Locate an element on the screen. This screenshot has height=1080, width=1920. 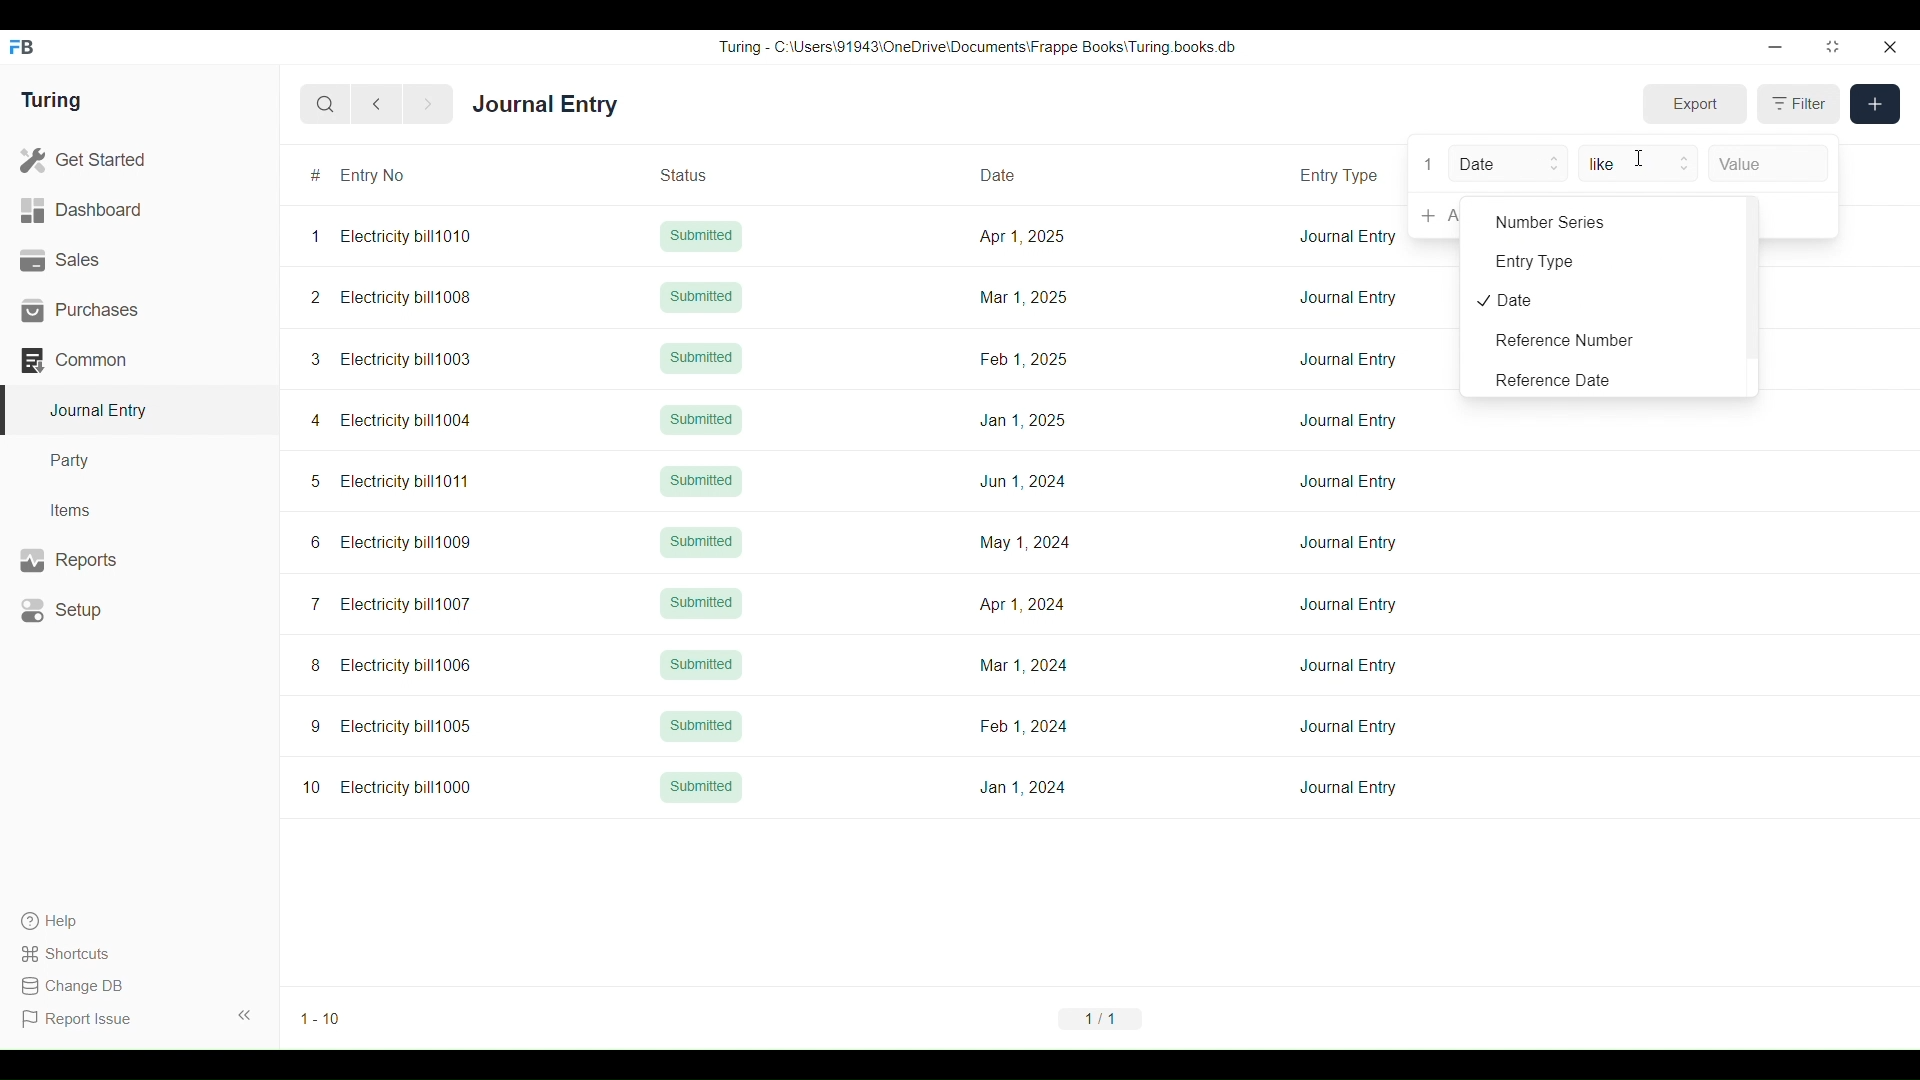
Jan 1, 2025 is located at coordinates (1023, 420).